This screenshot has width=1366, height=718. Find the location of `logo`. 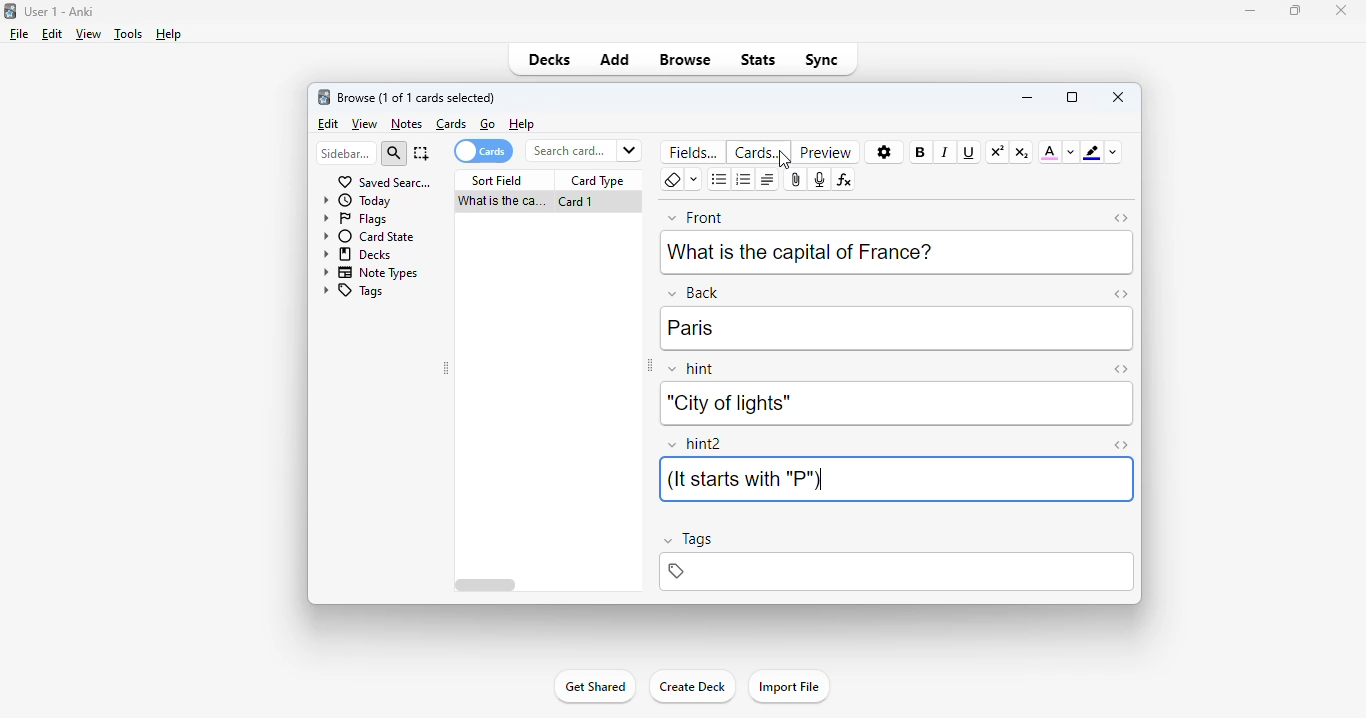

logo is located at coordinates (323, 96).